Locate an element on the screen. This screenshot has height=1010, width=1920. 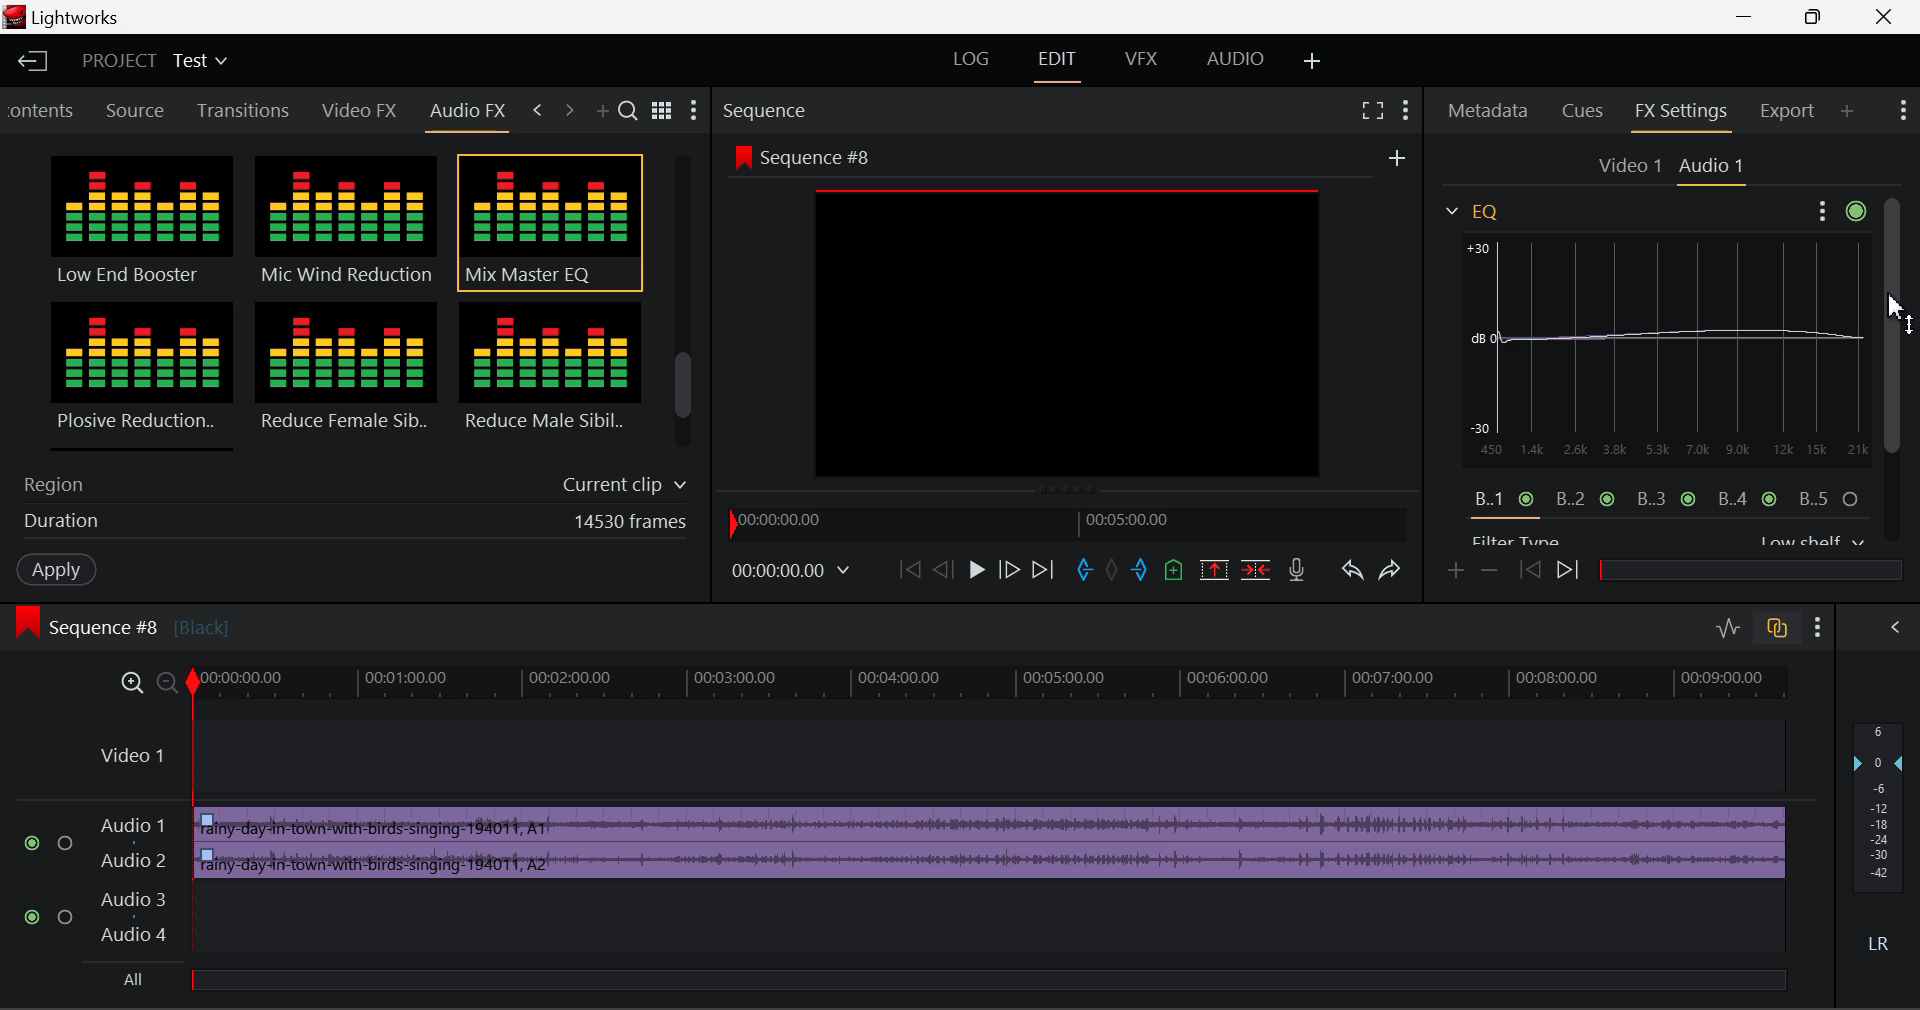
Apply is located at coordinates (56, 570).